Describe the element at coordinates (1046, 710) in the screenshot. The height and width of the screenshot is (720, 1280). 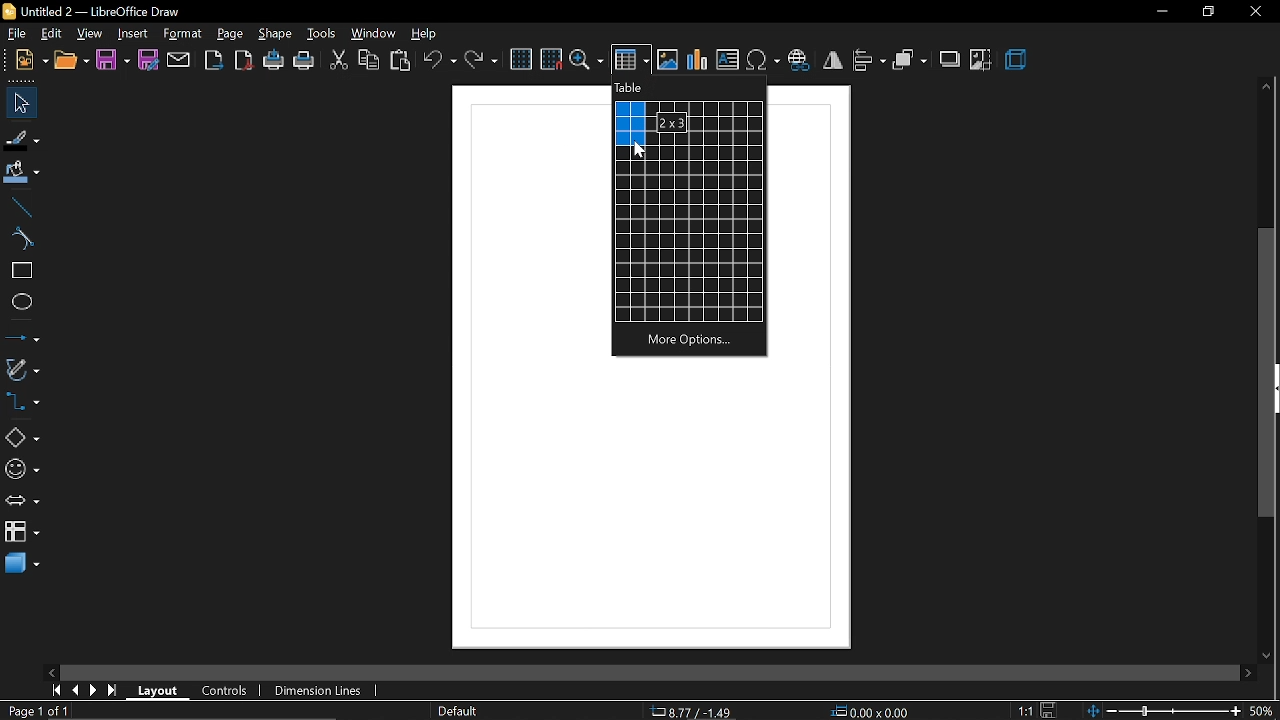
I see `save` at that location.